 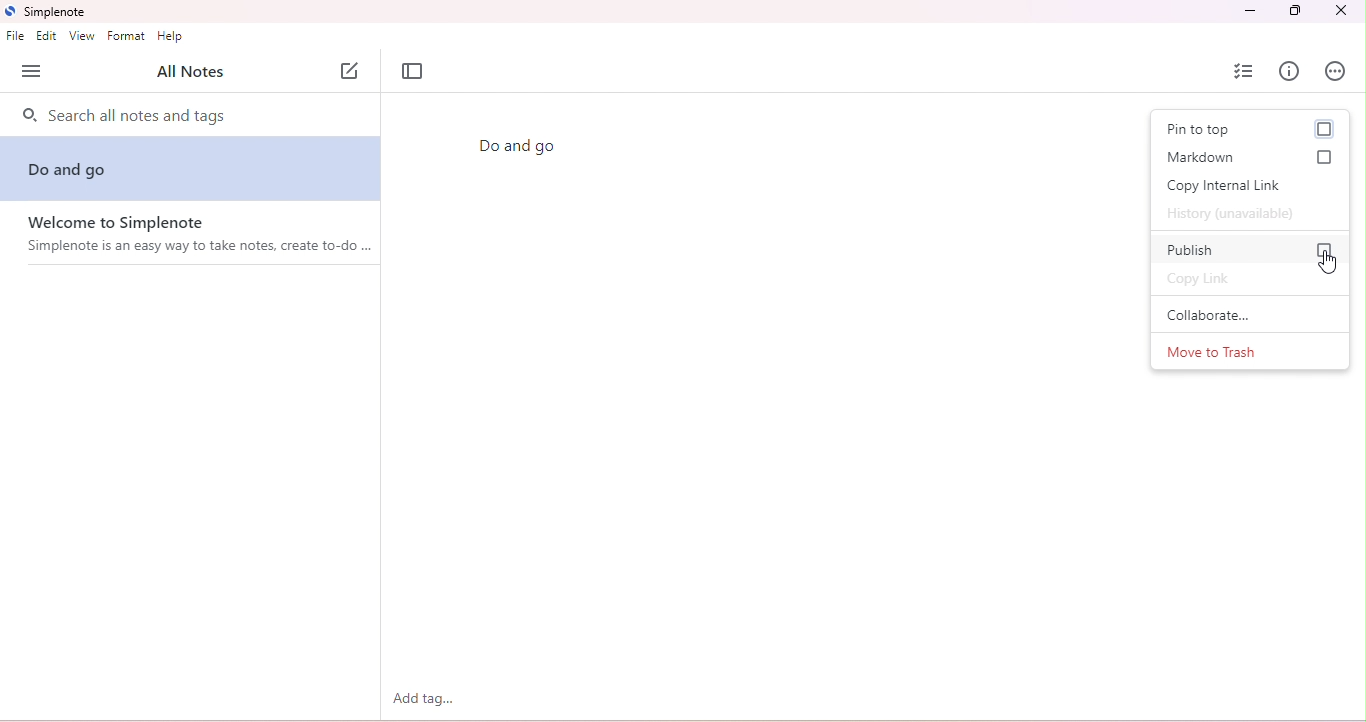 I want to click on search notes and tags, so click(x=189, y=118).